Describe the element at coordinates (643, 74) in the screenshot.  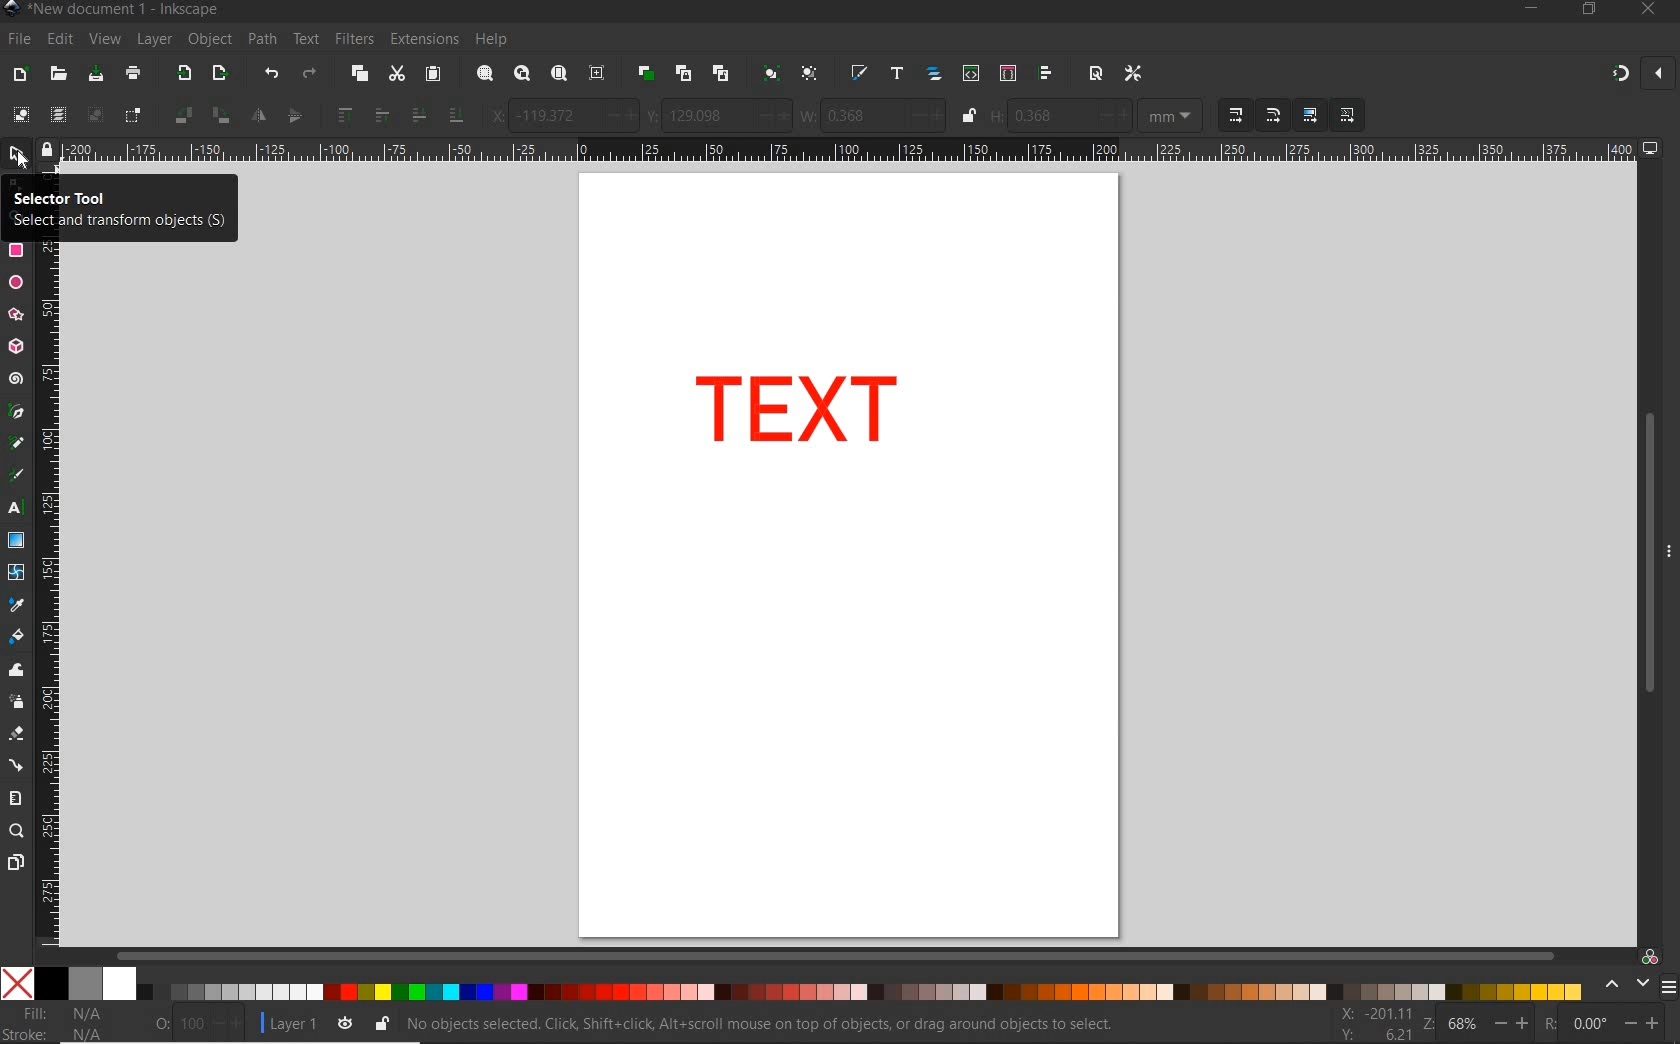
I see `DUPLICATE` at that location.